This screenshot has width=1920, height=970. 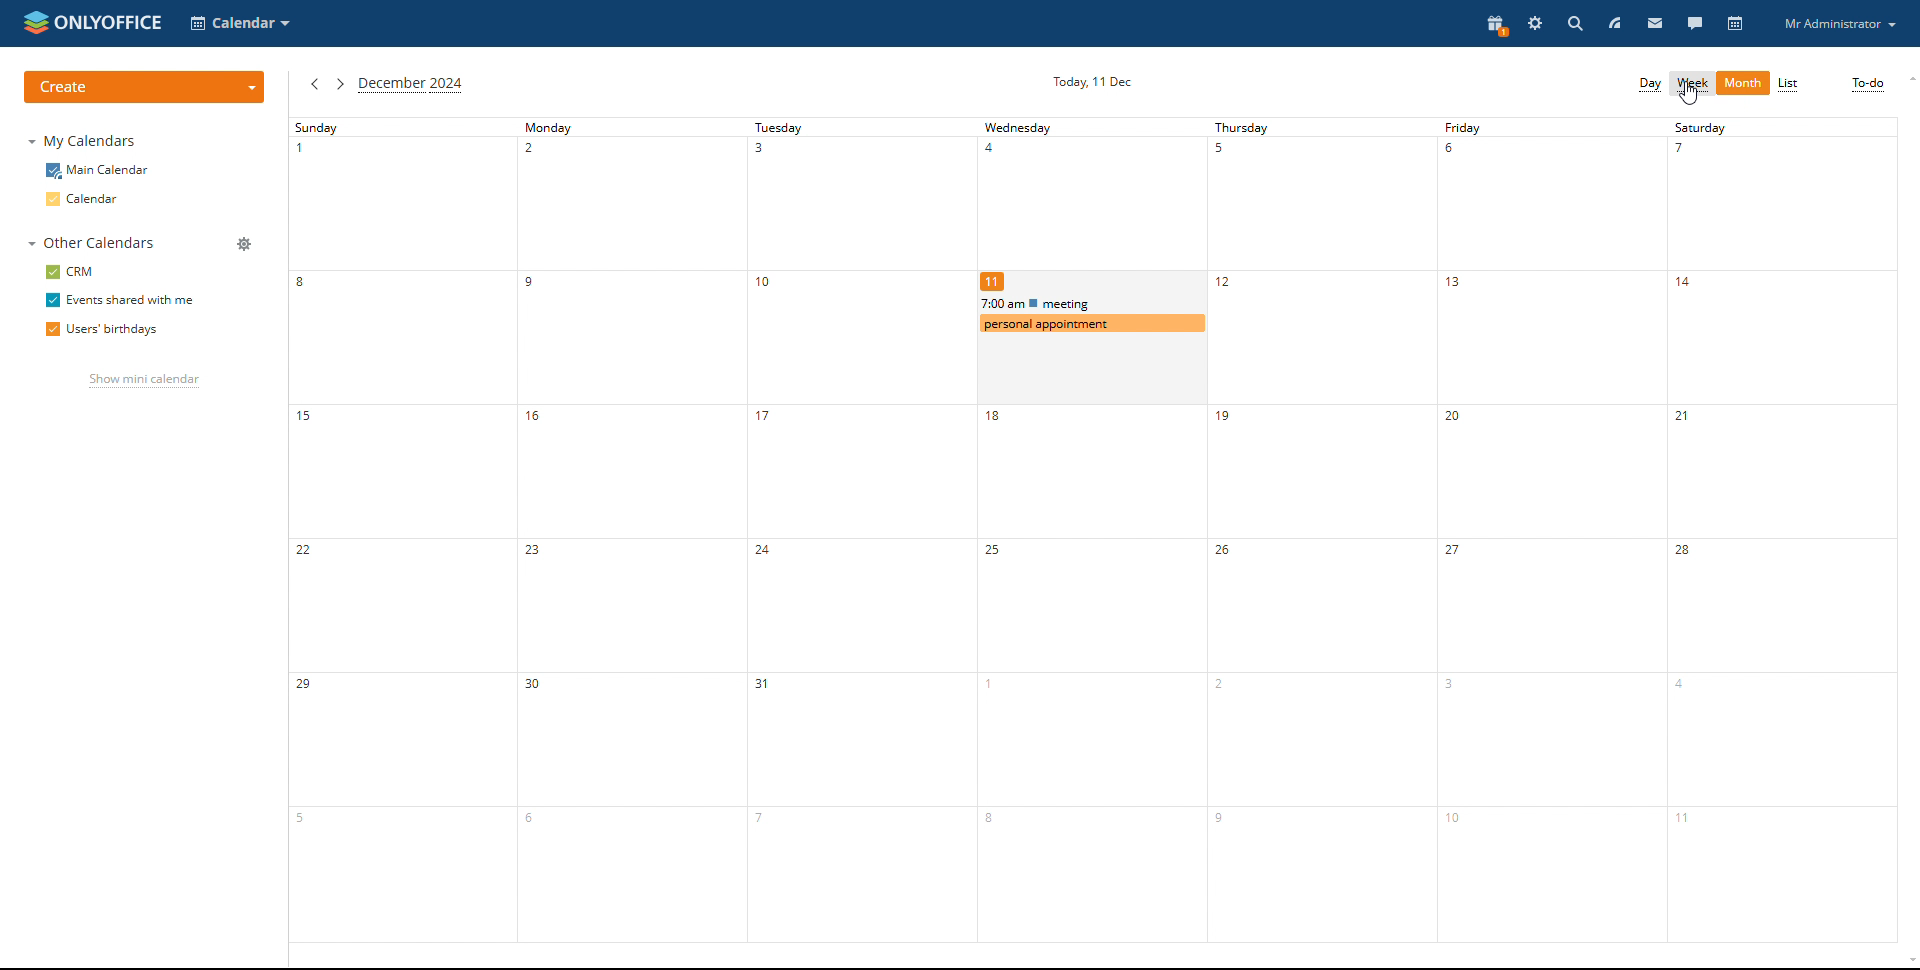 What do you see at coordinates (1089, 193) in the screenshot?
I see `wednesday` at bounding box center [1089, 193].